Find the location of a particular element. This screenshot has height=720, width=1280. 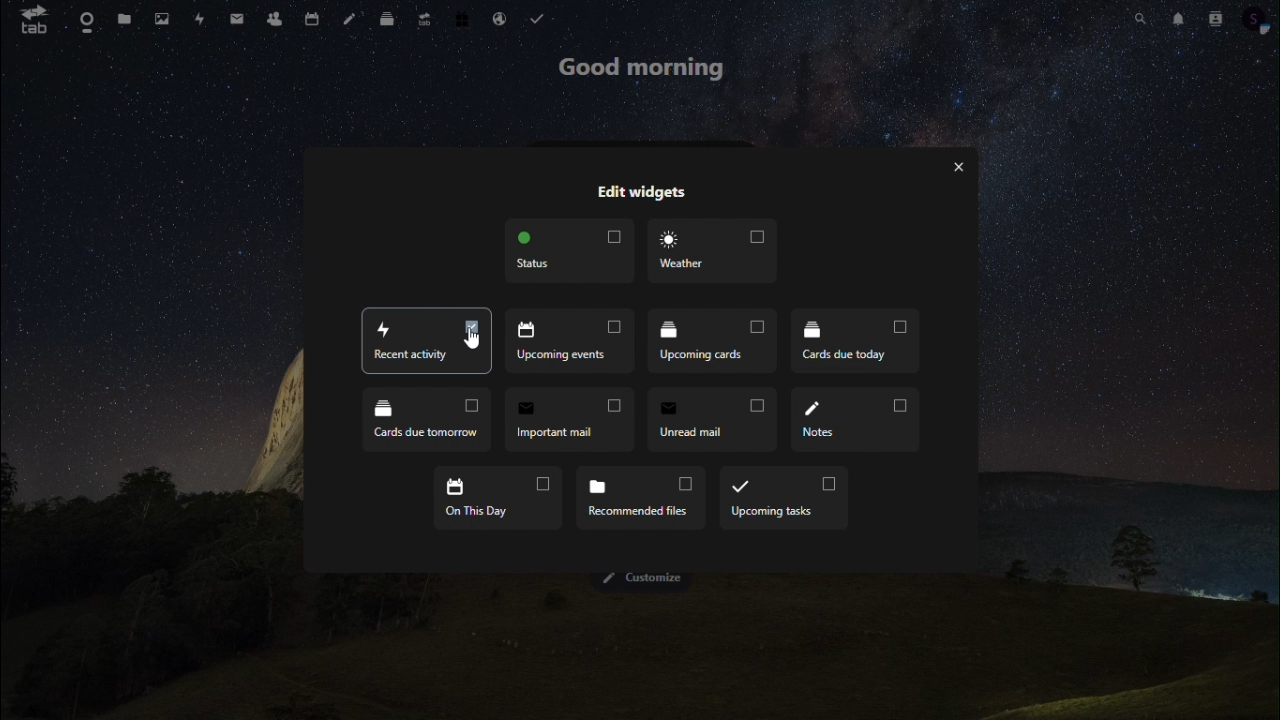

upcoming tasks is located at coordinates (709, 339).